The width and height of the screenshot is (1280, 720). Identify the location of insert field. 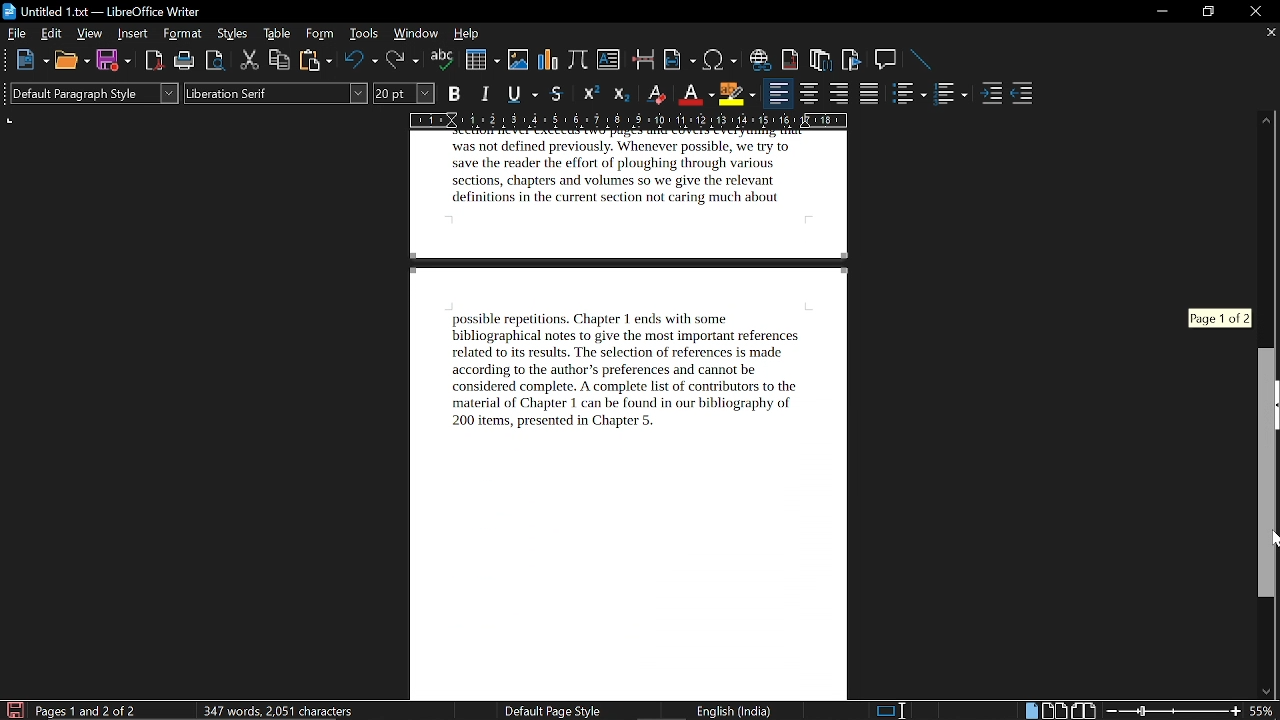
(681, 60).